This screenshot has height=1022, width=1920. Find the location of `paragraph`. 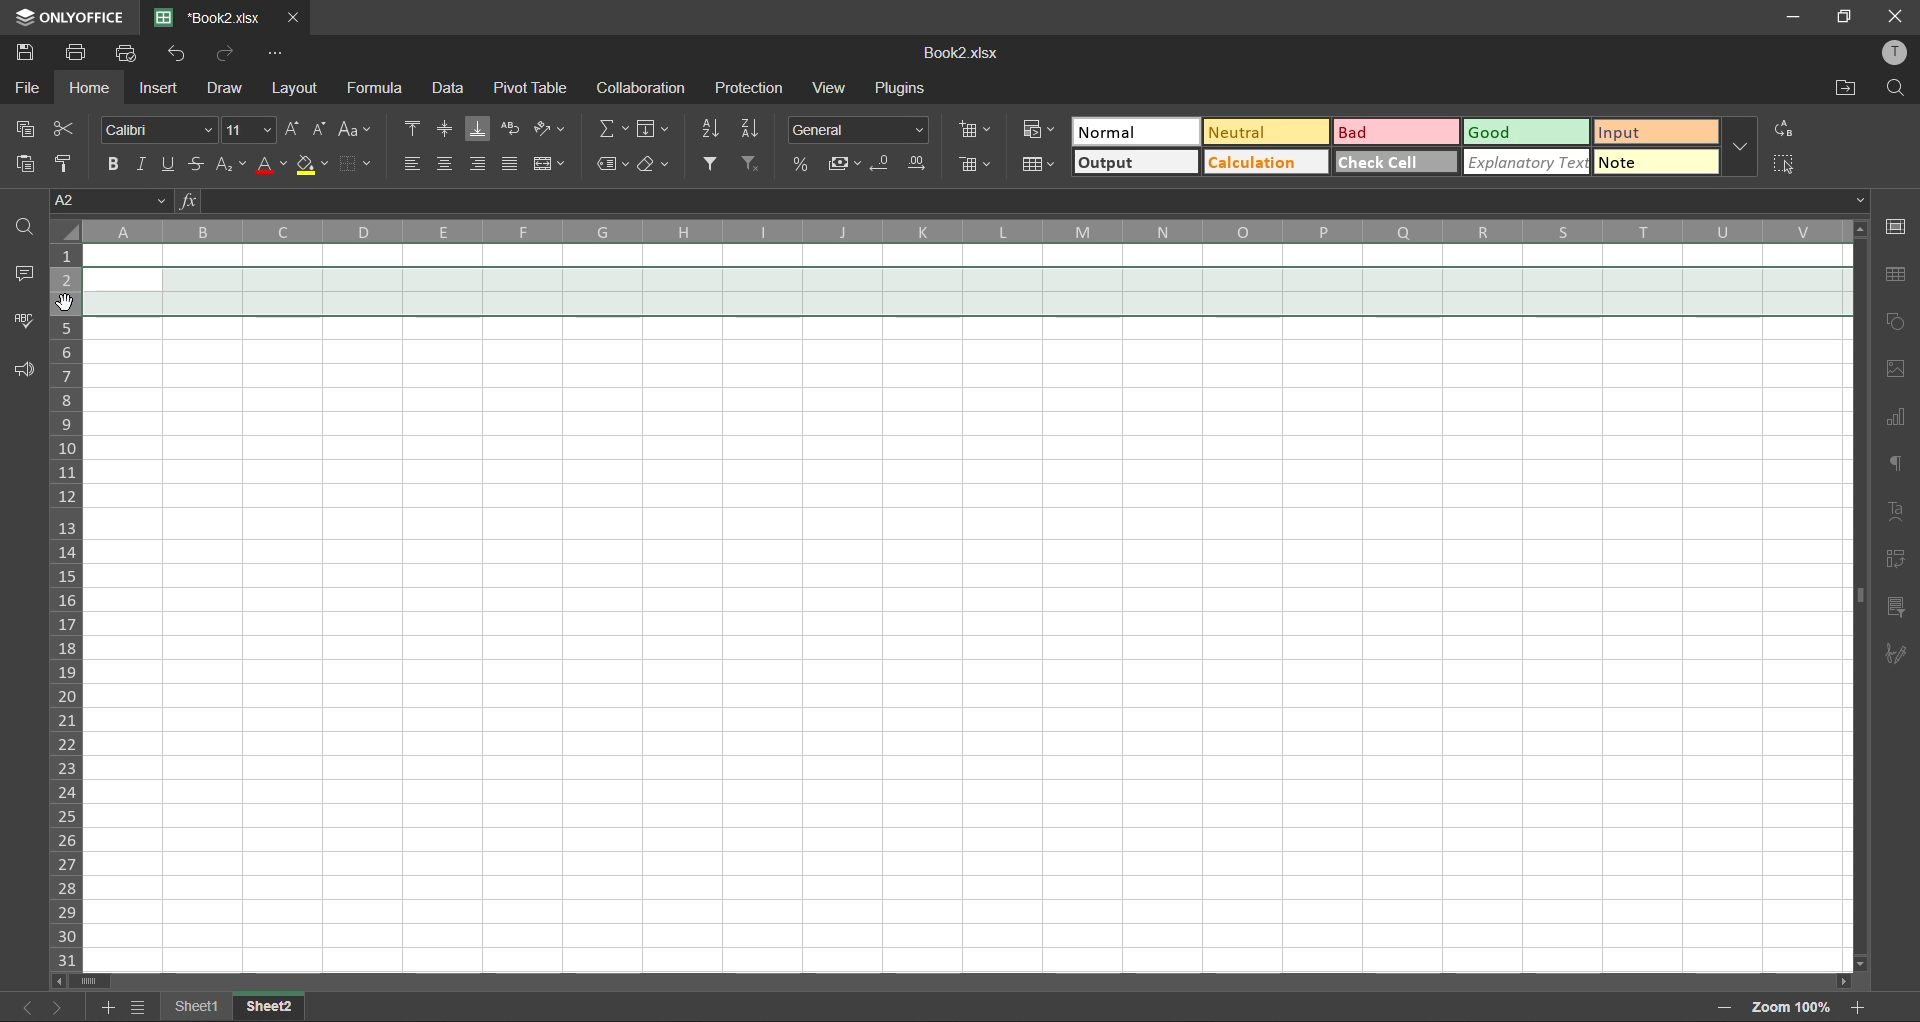

paragraph is located at coordinates (1899, 461).